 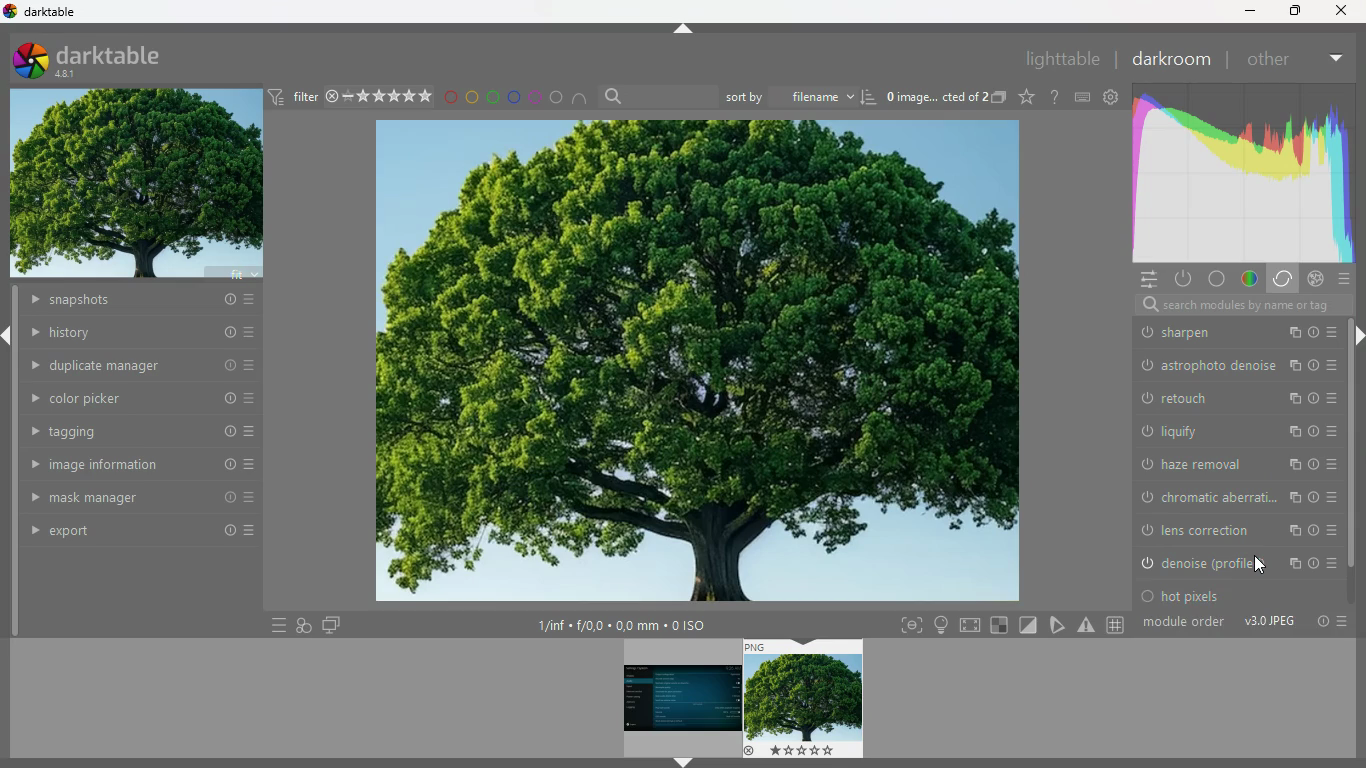 I want to click on image, so click(x=804, y=699).